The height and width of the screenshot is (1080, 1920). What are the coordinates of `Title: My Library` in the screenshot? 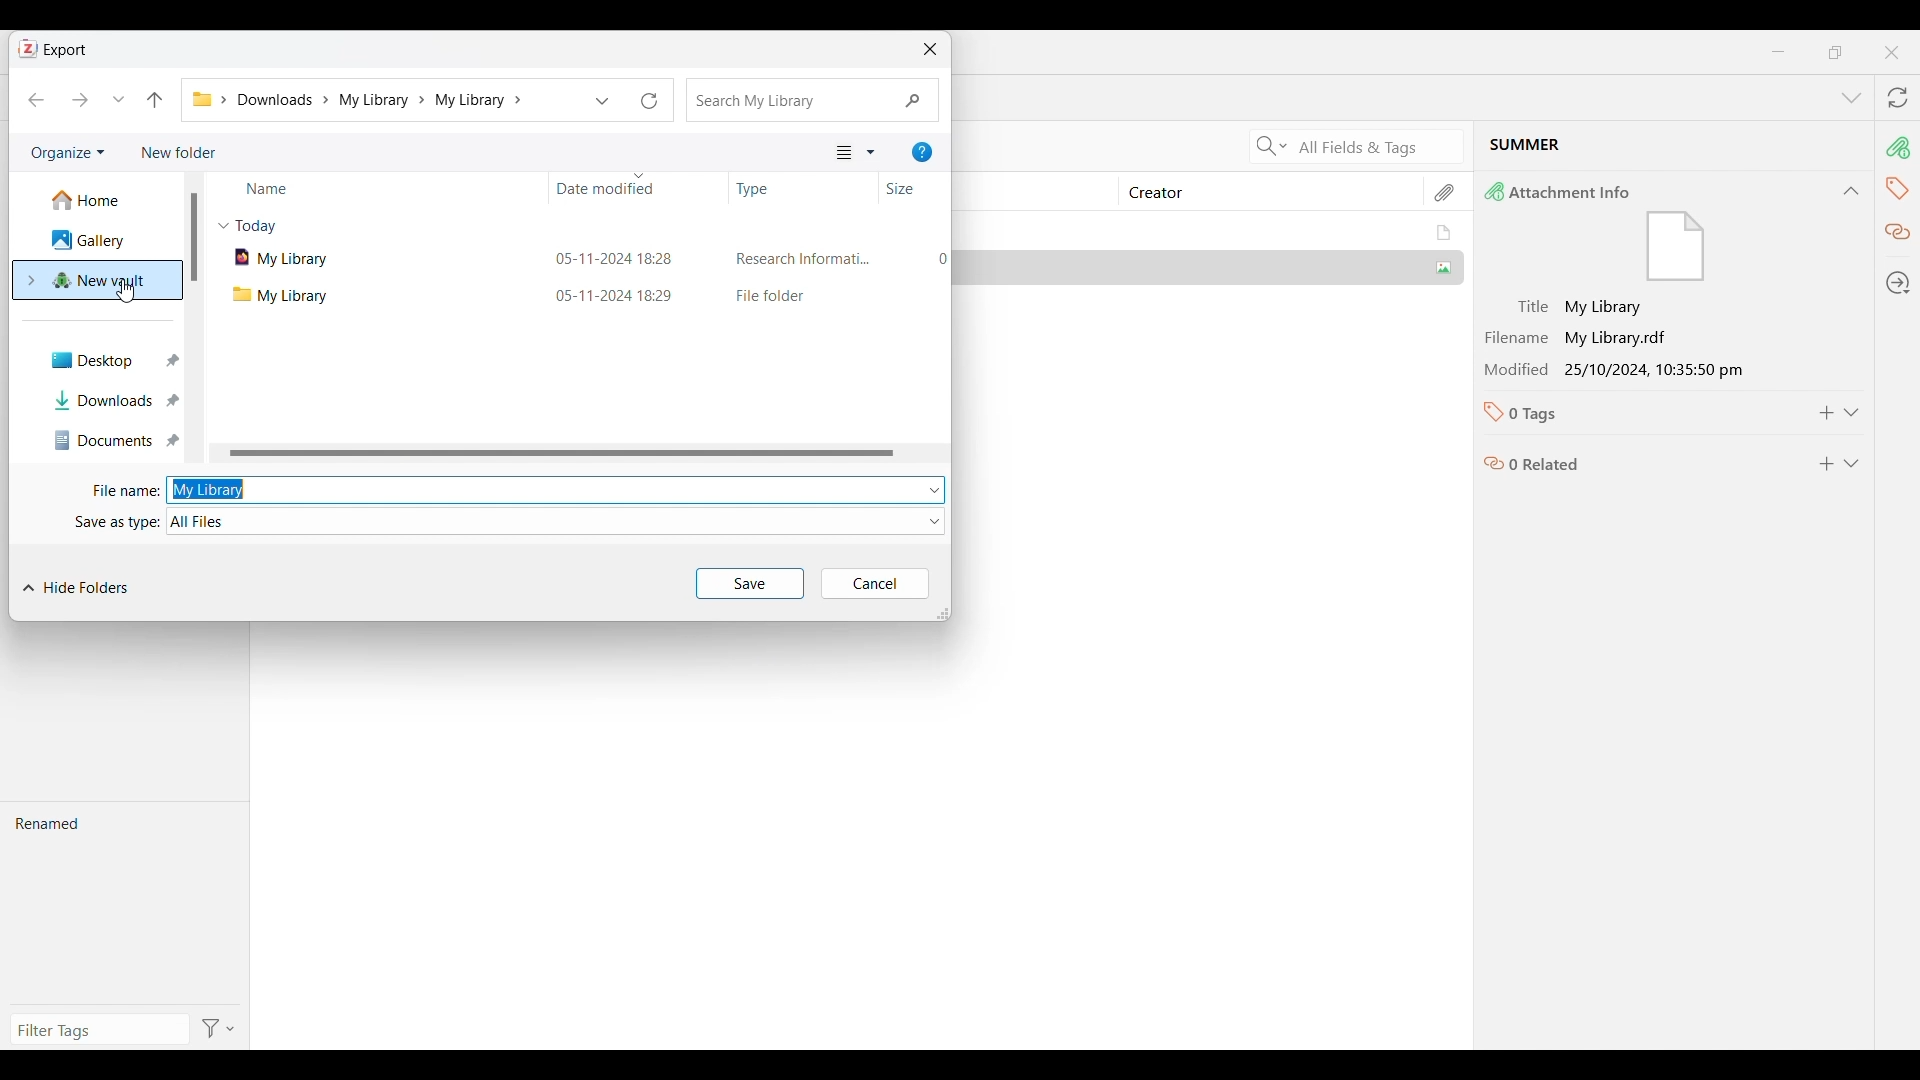 It's located at (1637, 308).